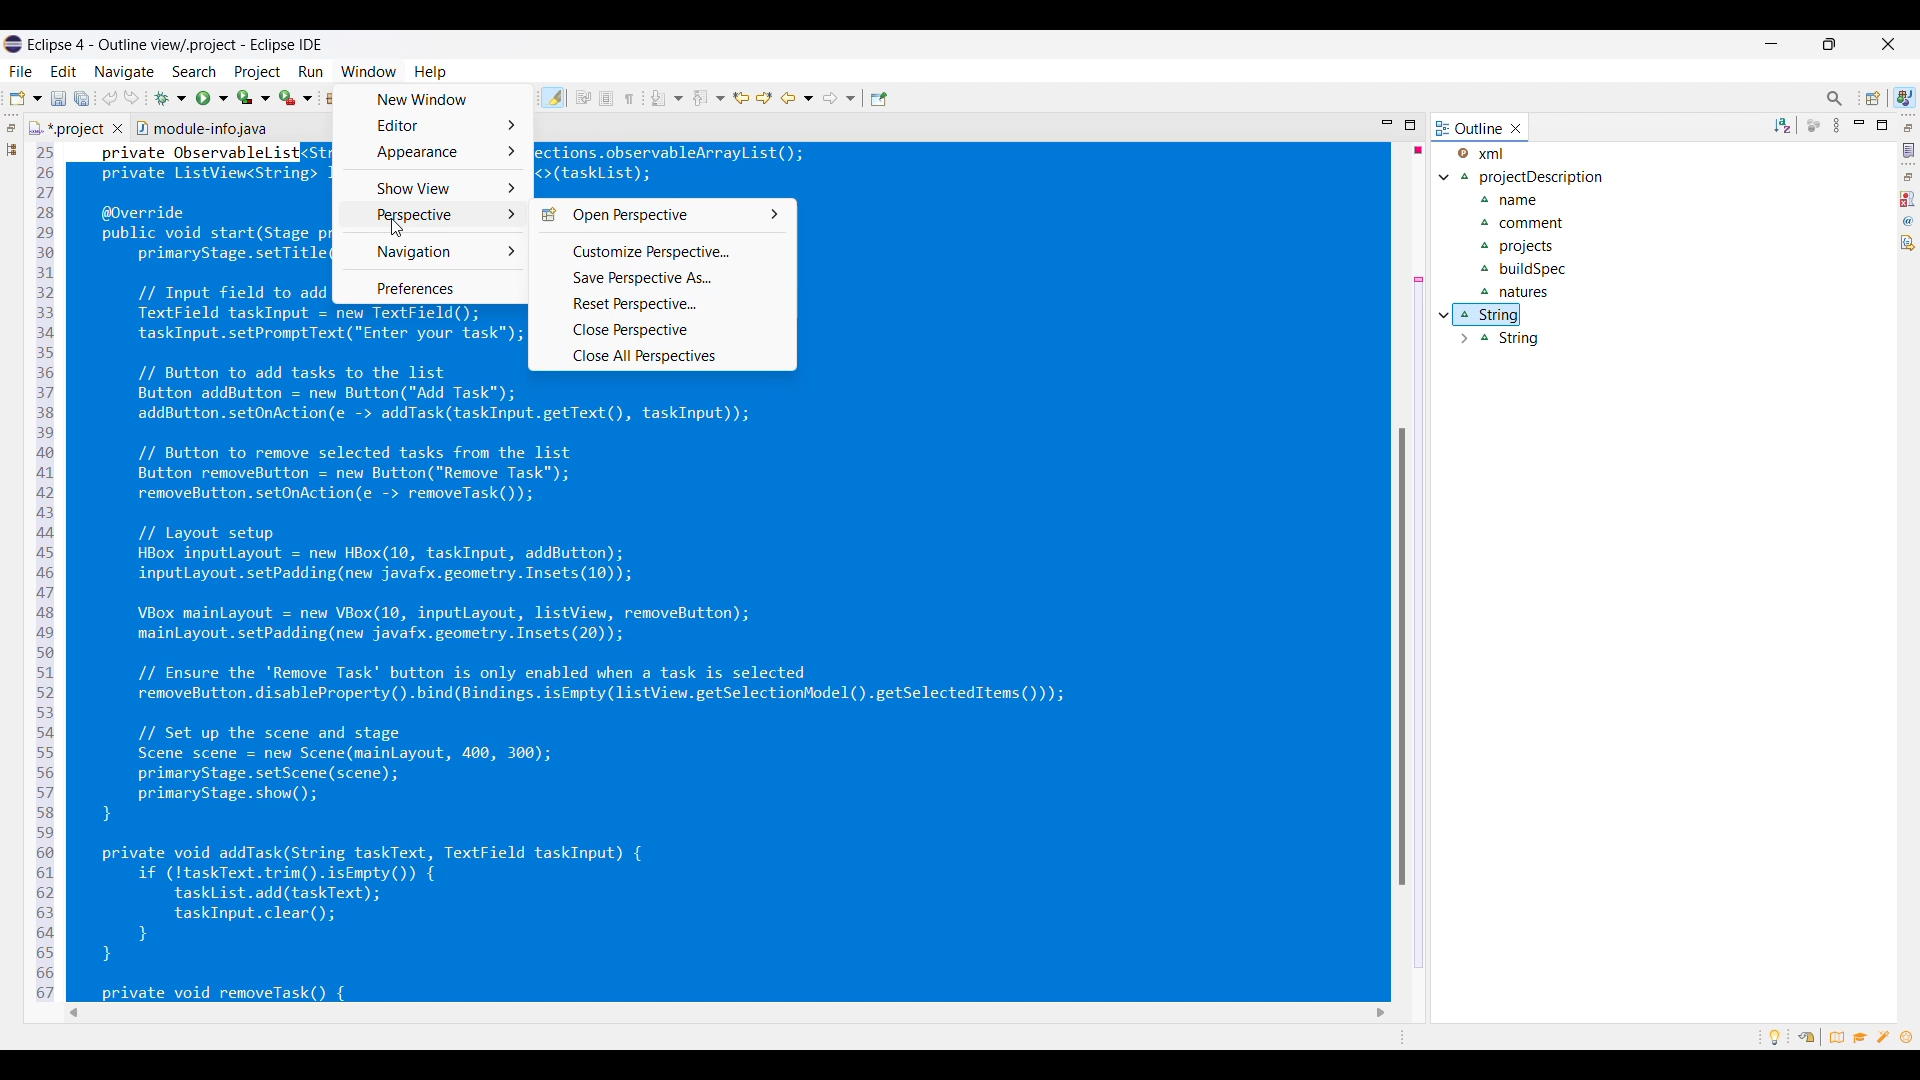 The width and height of the screenshot is (1920, 1080). Describe the element at coordinates (435, 152) in the screenshot. I see `Appearance options` at that location.